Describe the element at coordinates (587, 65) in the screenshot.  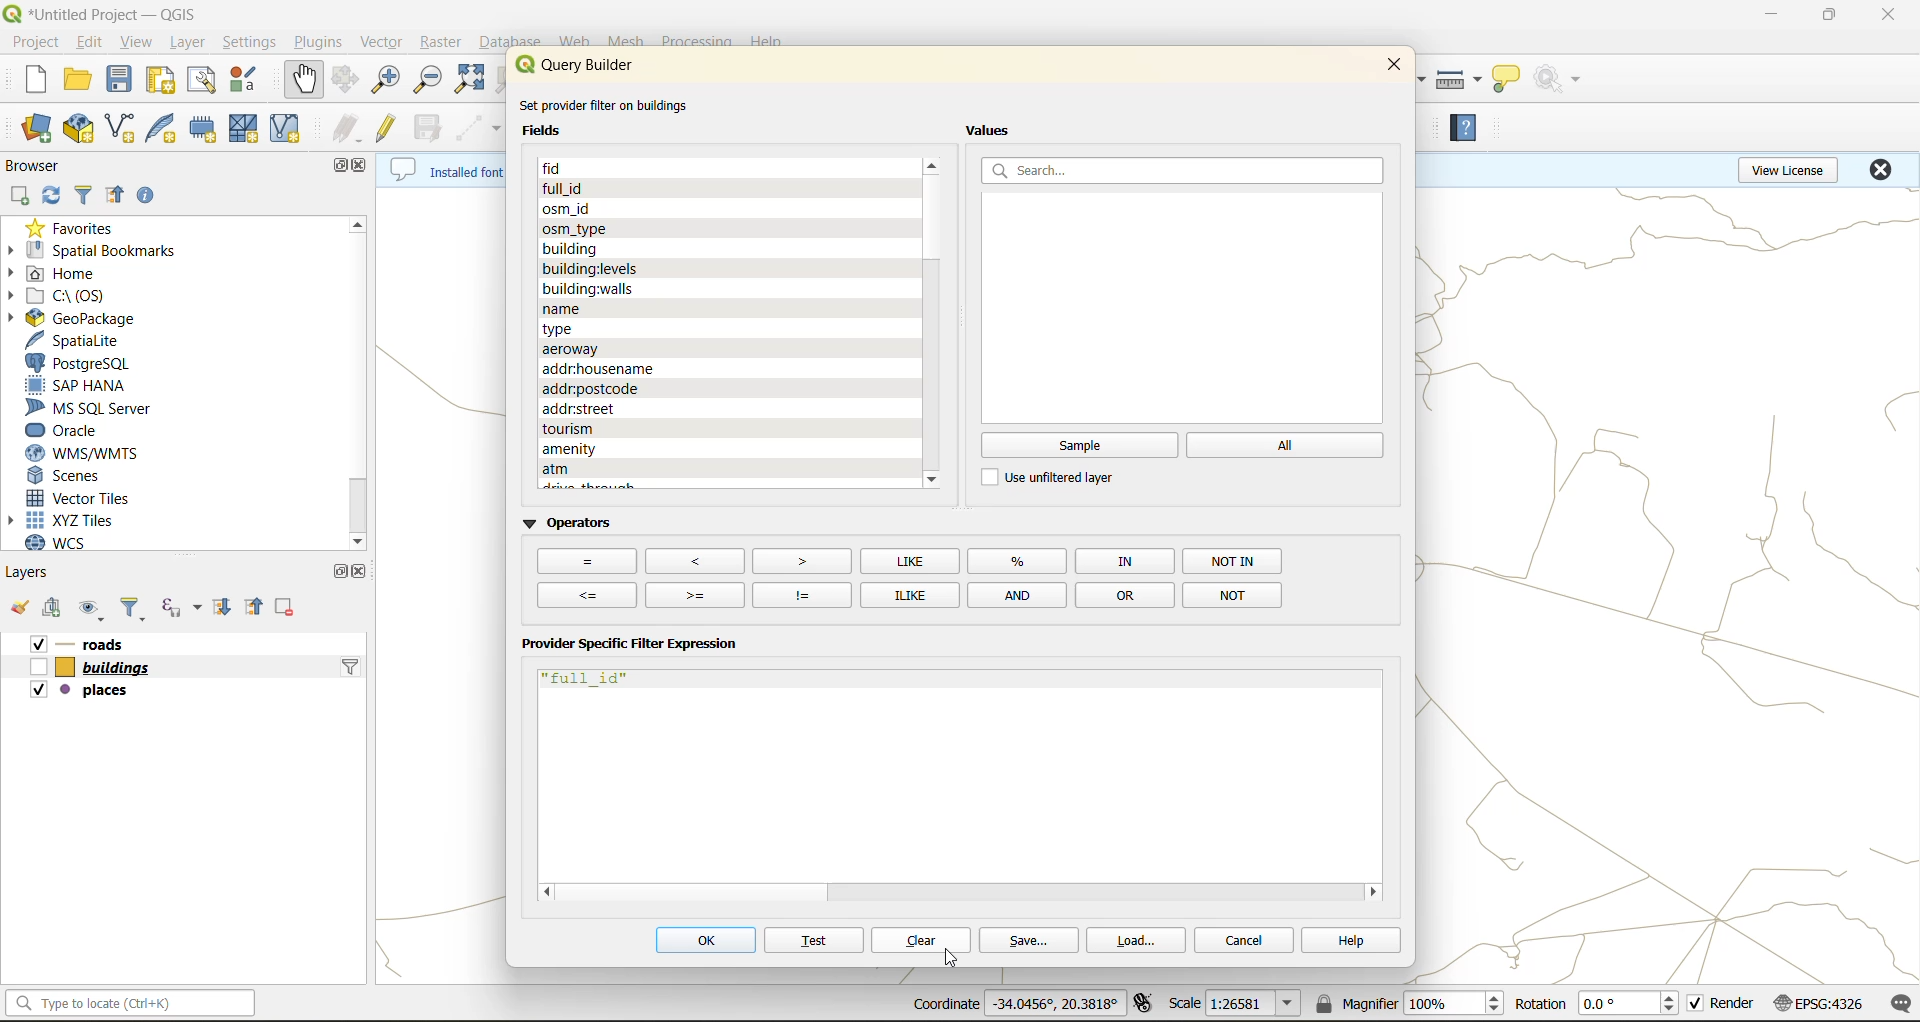
I see `query builder` at that location.